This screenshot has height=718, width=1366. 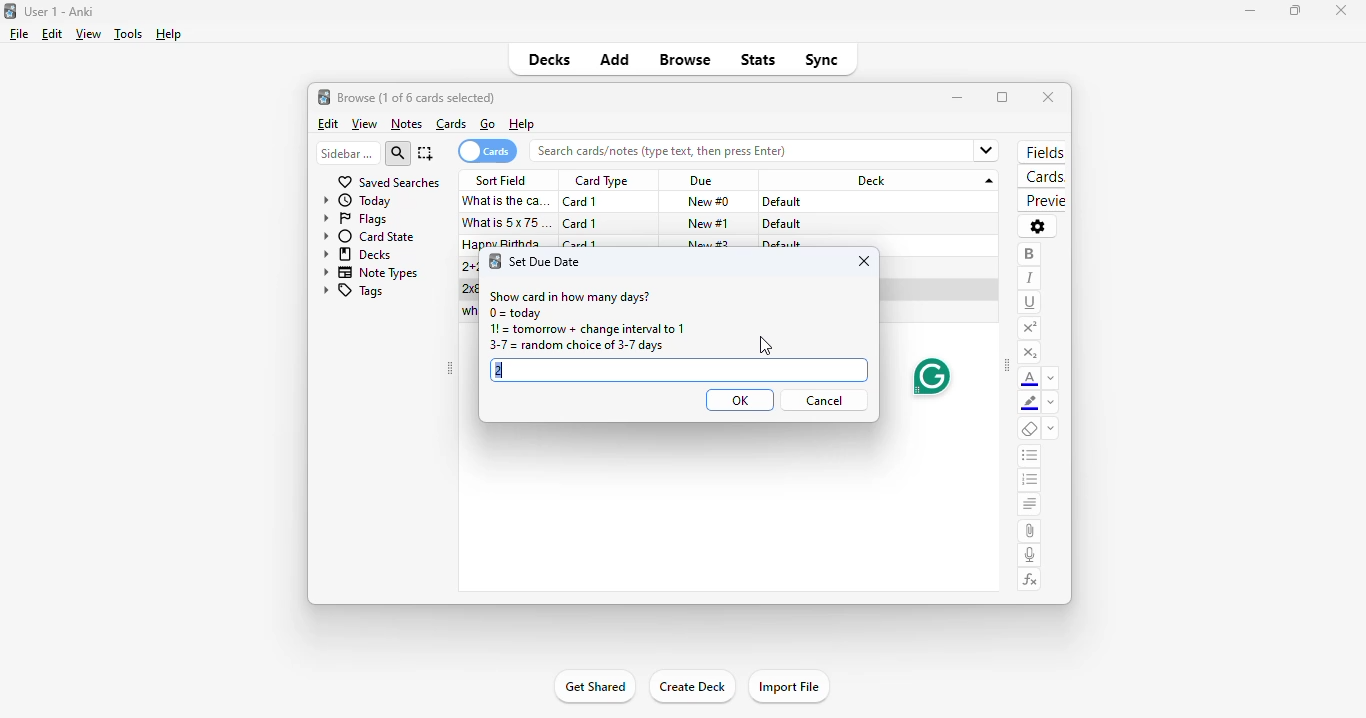 I want to click on what is the capital of France?, so click(x=506, y=201).